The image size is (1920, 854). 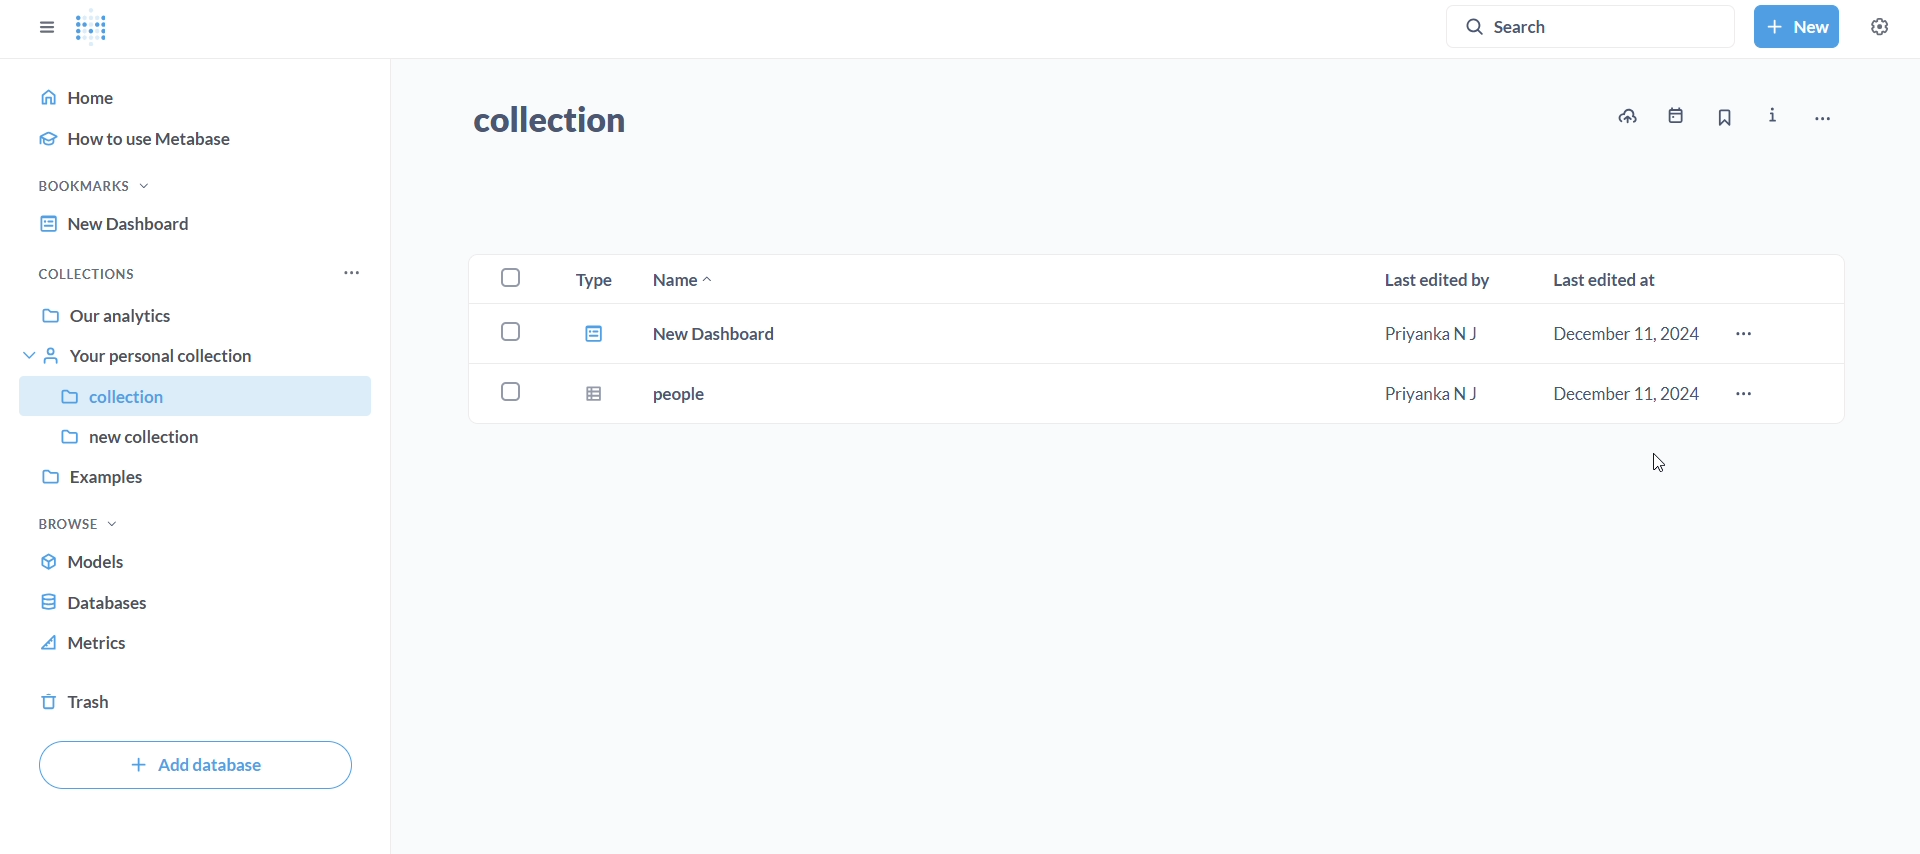 What do you see at coordinates (565, 121) in the screenshot?
I see `collection` at bounding box center [565, 121].